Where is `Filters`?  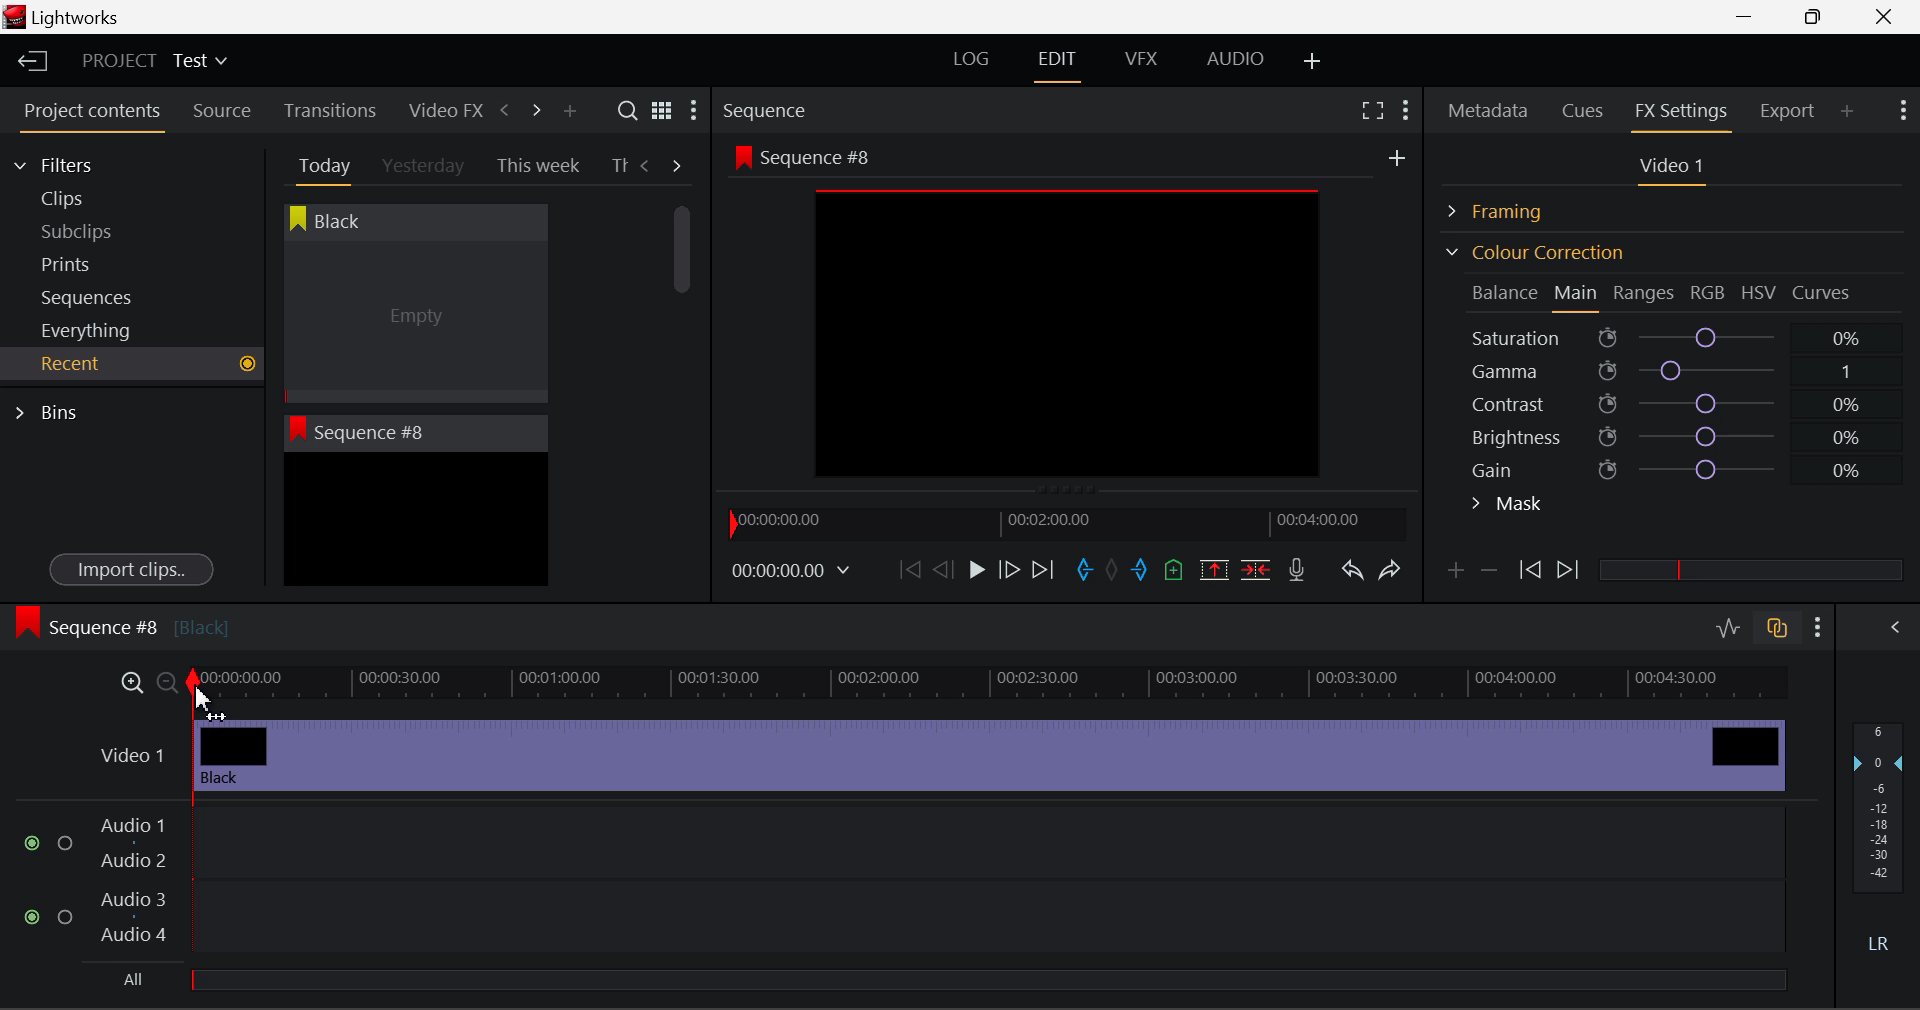
Filters is located at coordinates (72, 162).